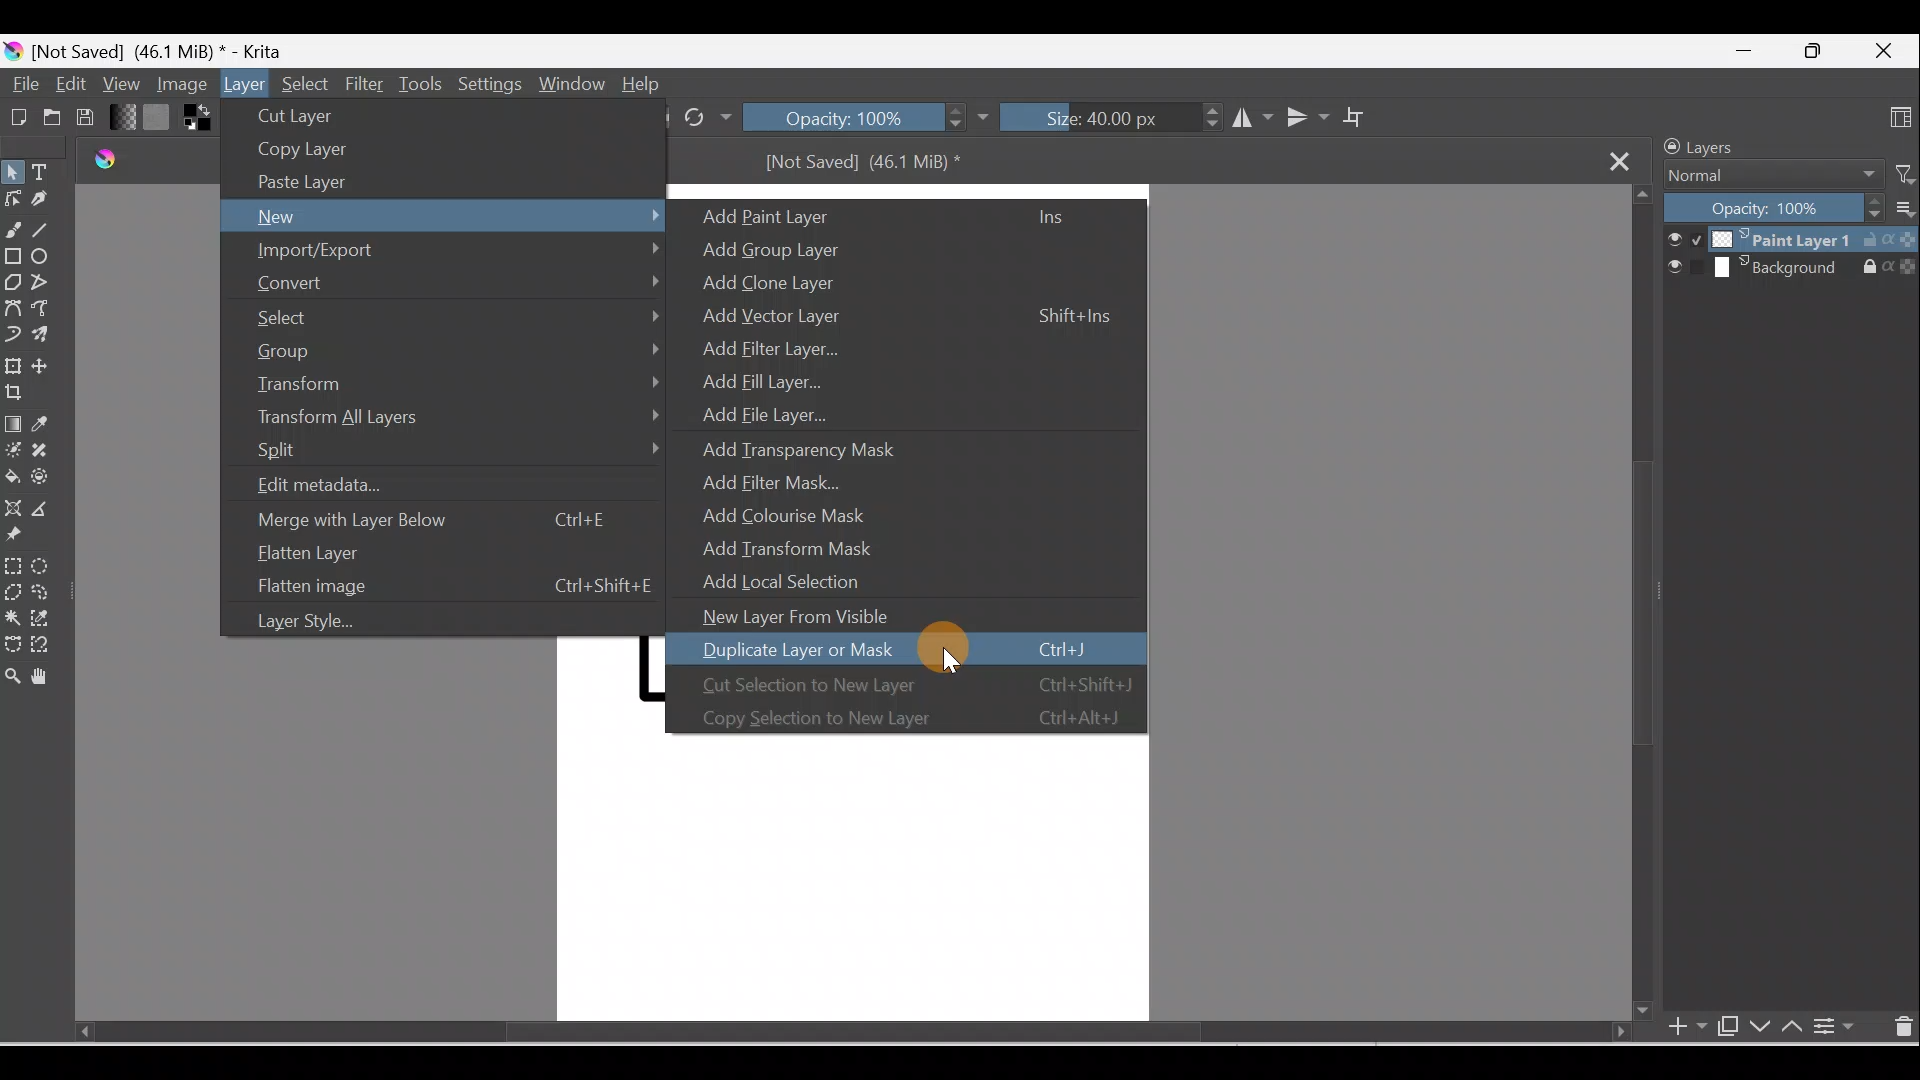 Image resolution: width=1920 pixels, height=1080 pixels. Describe the element at coordinates (45, 677) in the screenshot. I see `Pan tool` at that location.